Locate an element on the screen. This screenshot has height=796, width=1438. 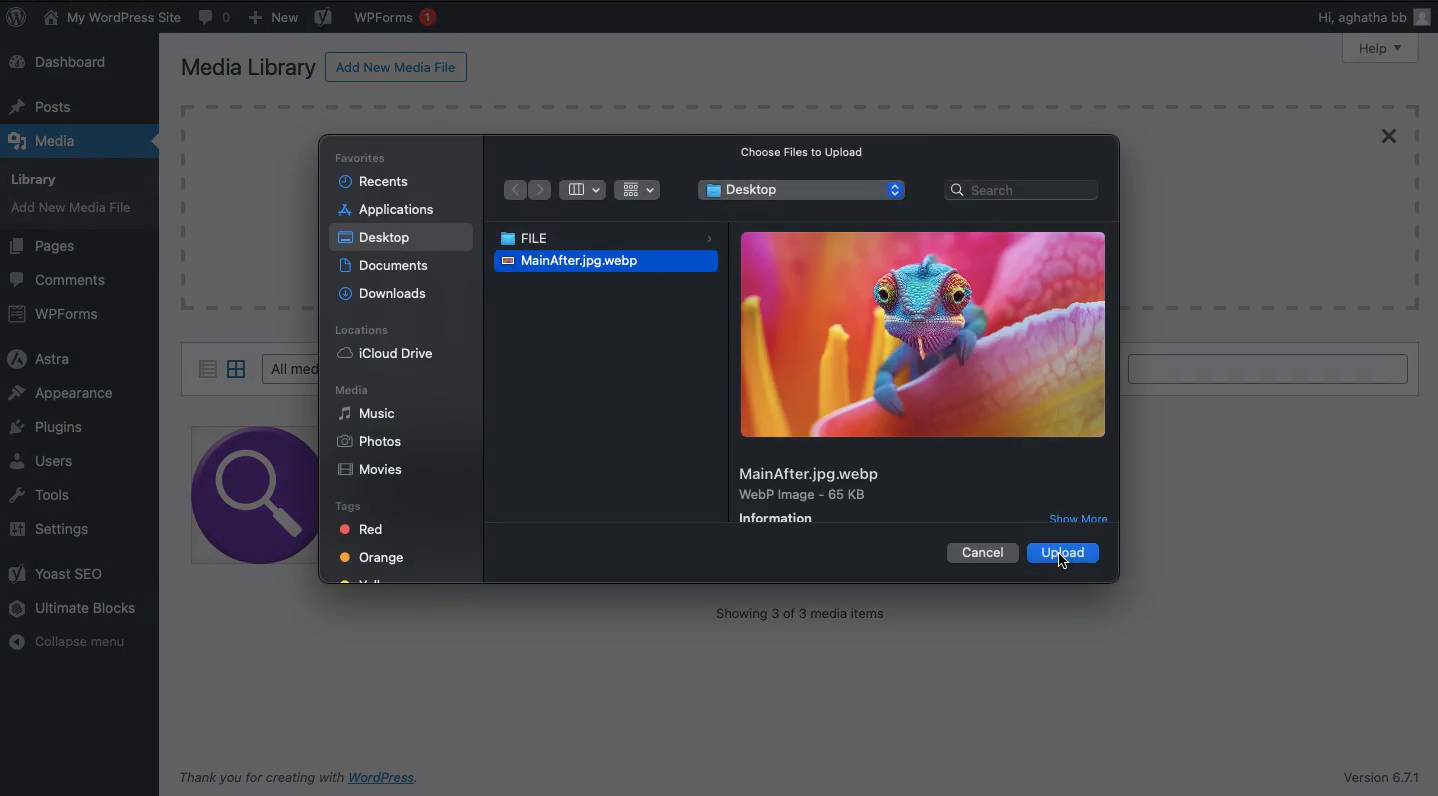
Settings is located at coordinates (48, 529).